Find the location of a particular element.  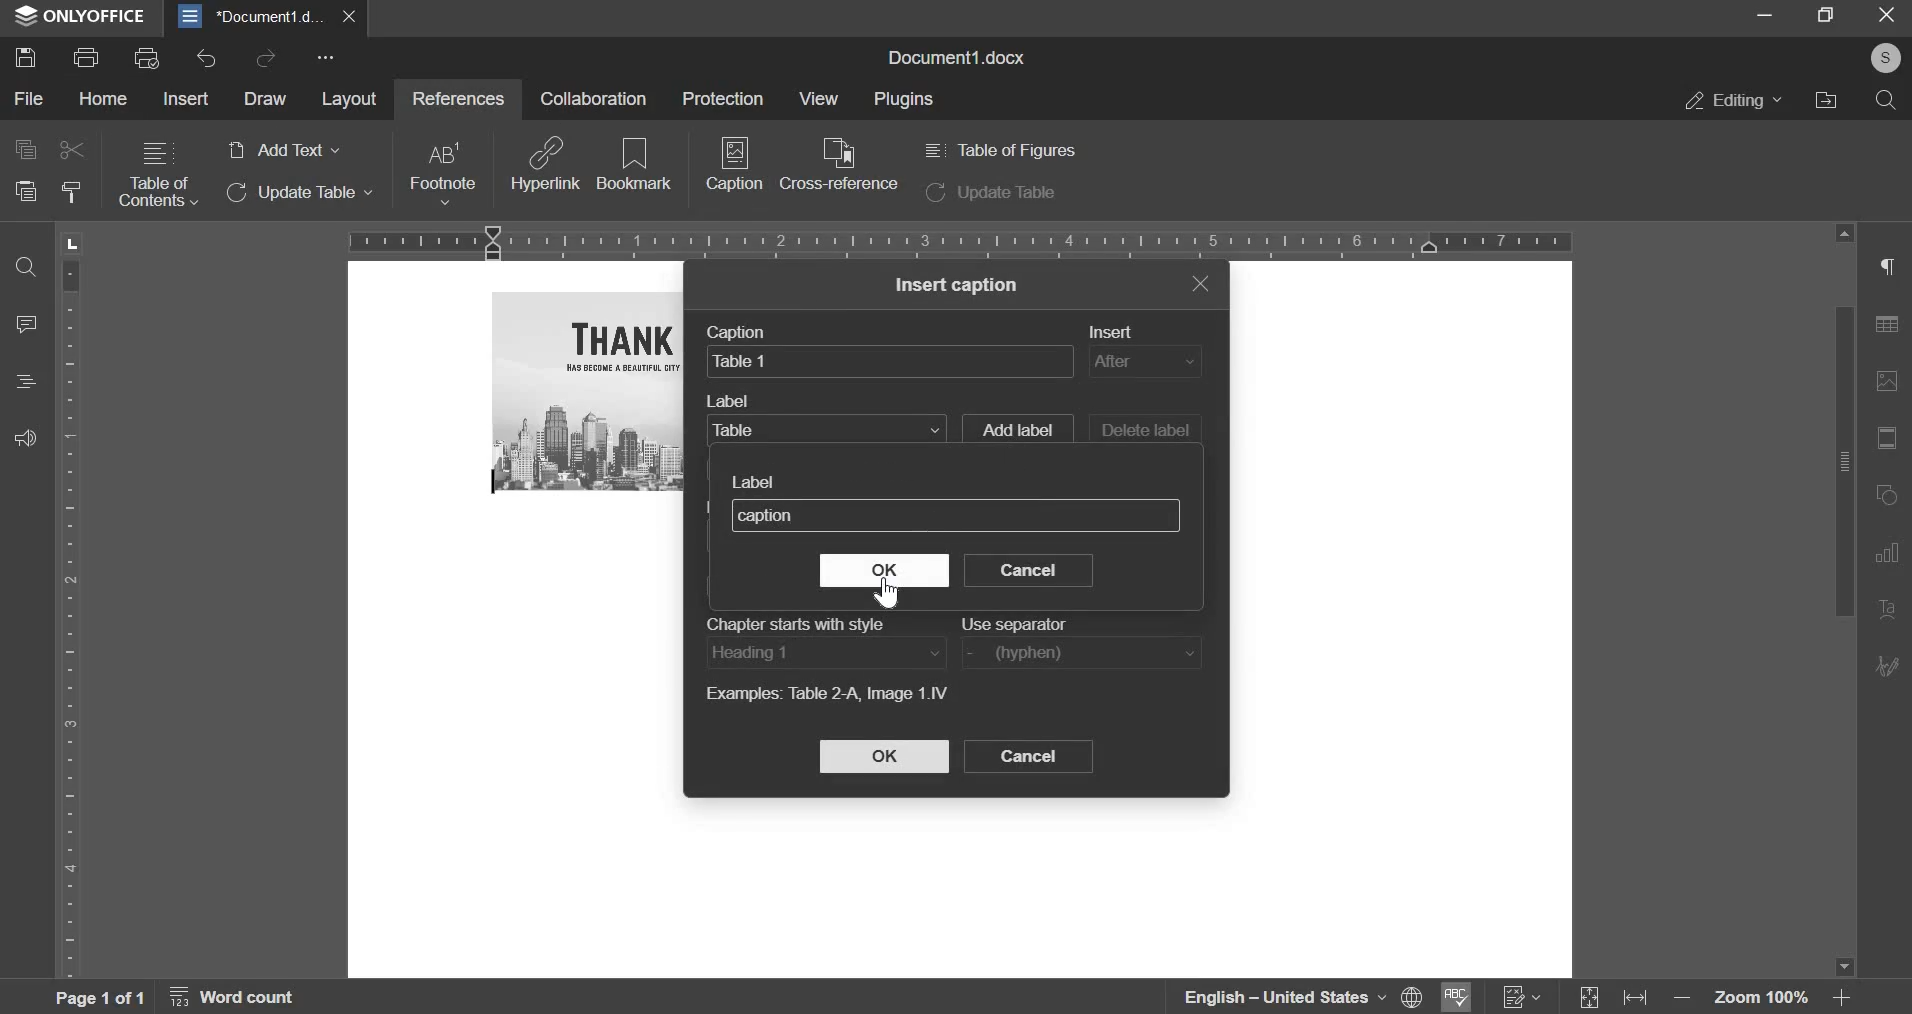

insert caption is located at coordinates (958, 285).